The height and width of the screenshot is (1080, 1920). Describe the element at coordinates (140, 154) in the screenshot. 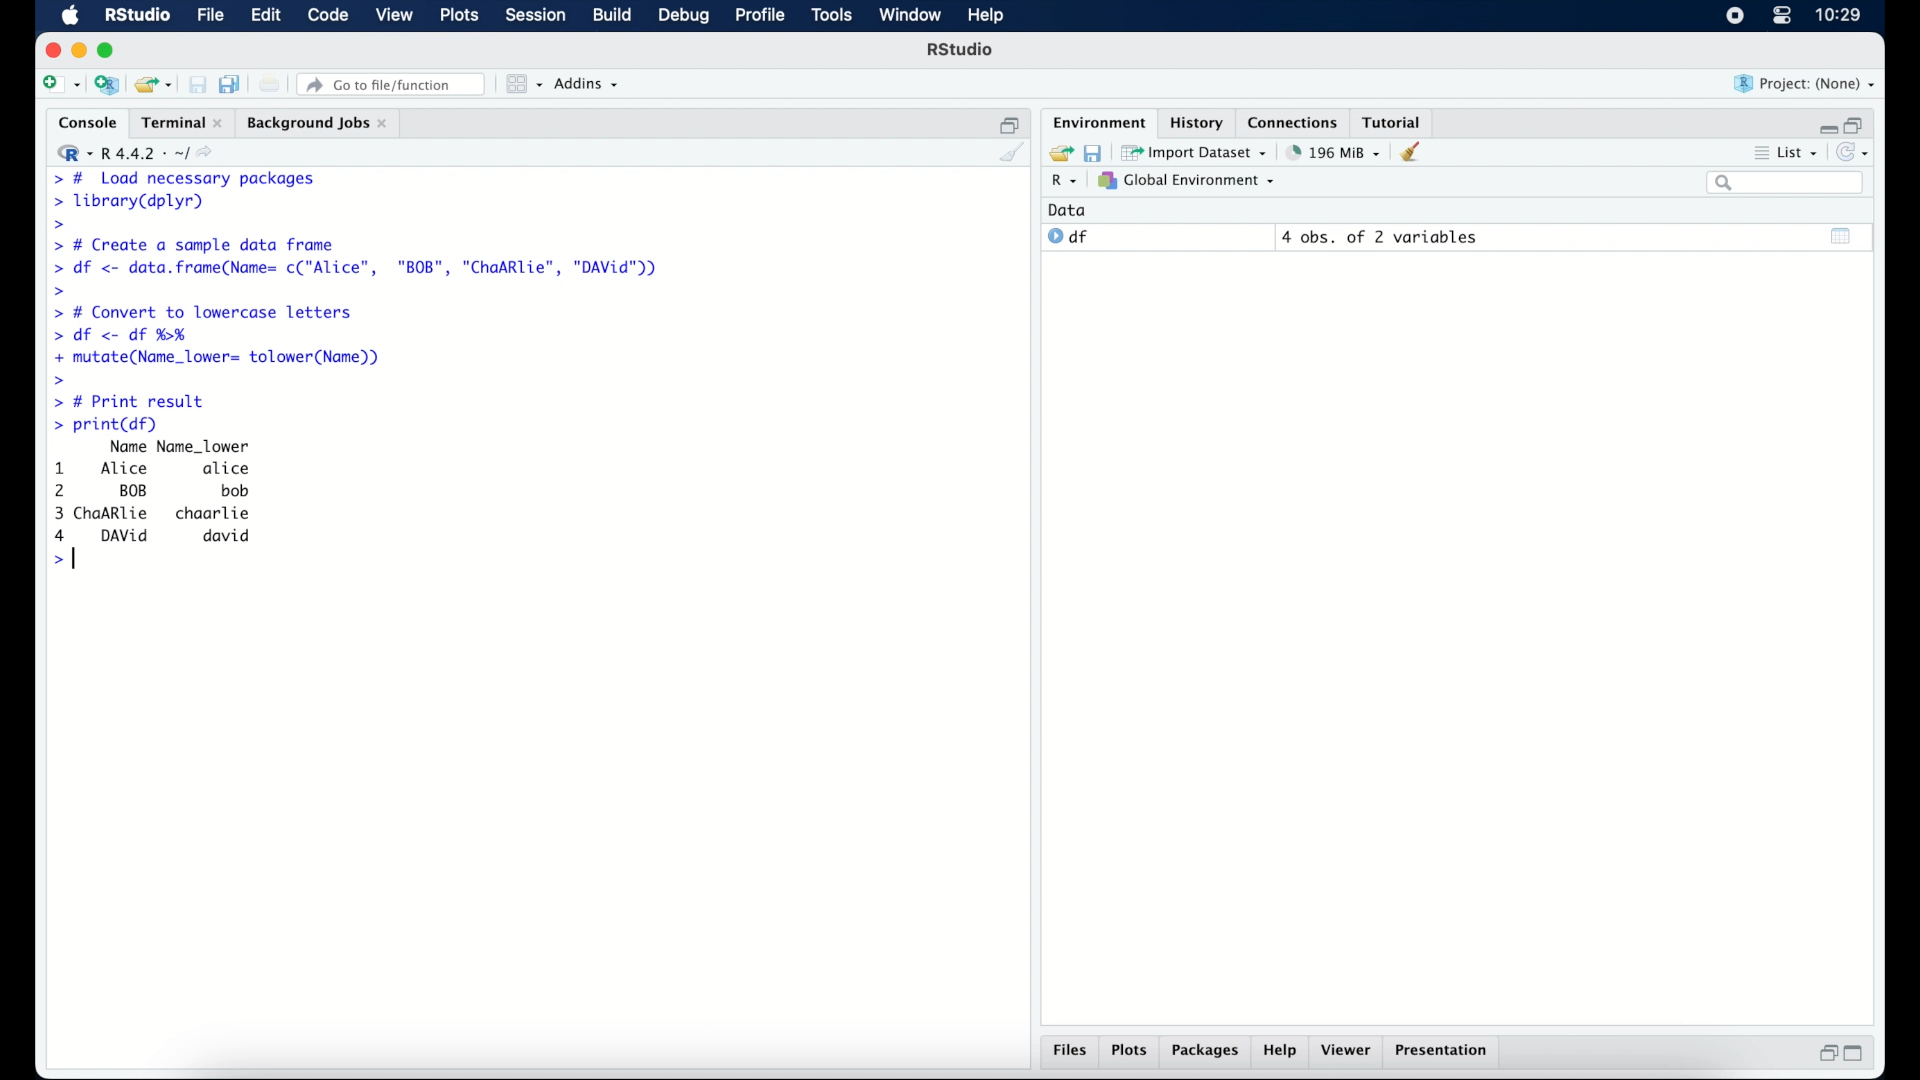

I see `R 4.4.2` at that location.